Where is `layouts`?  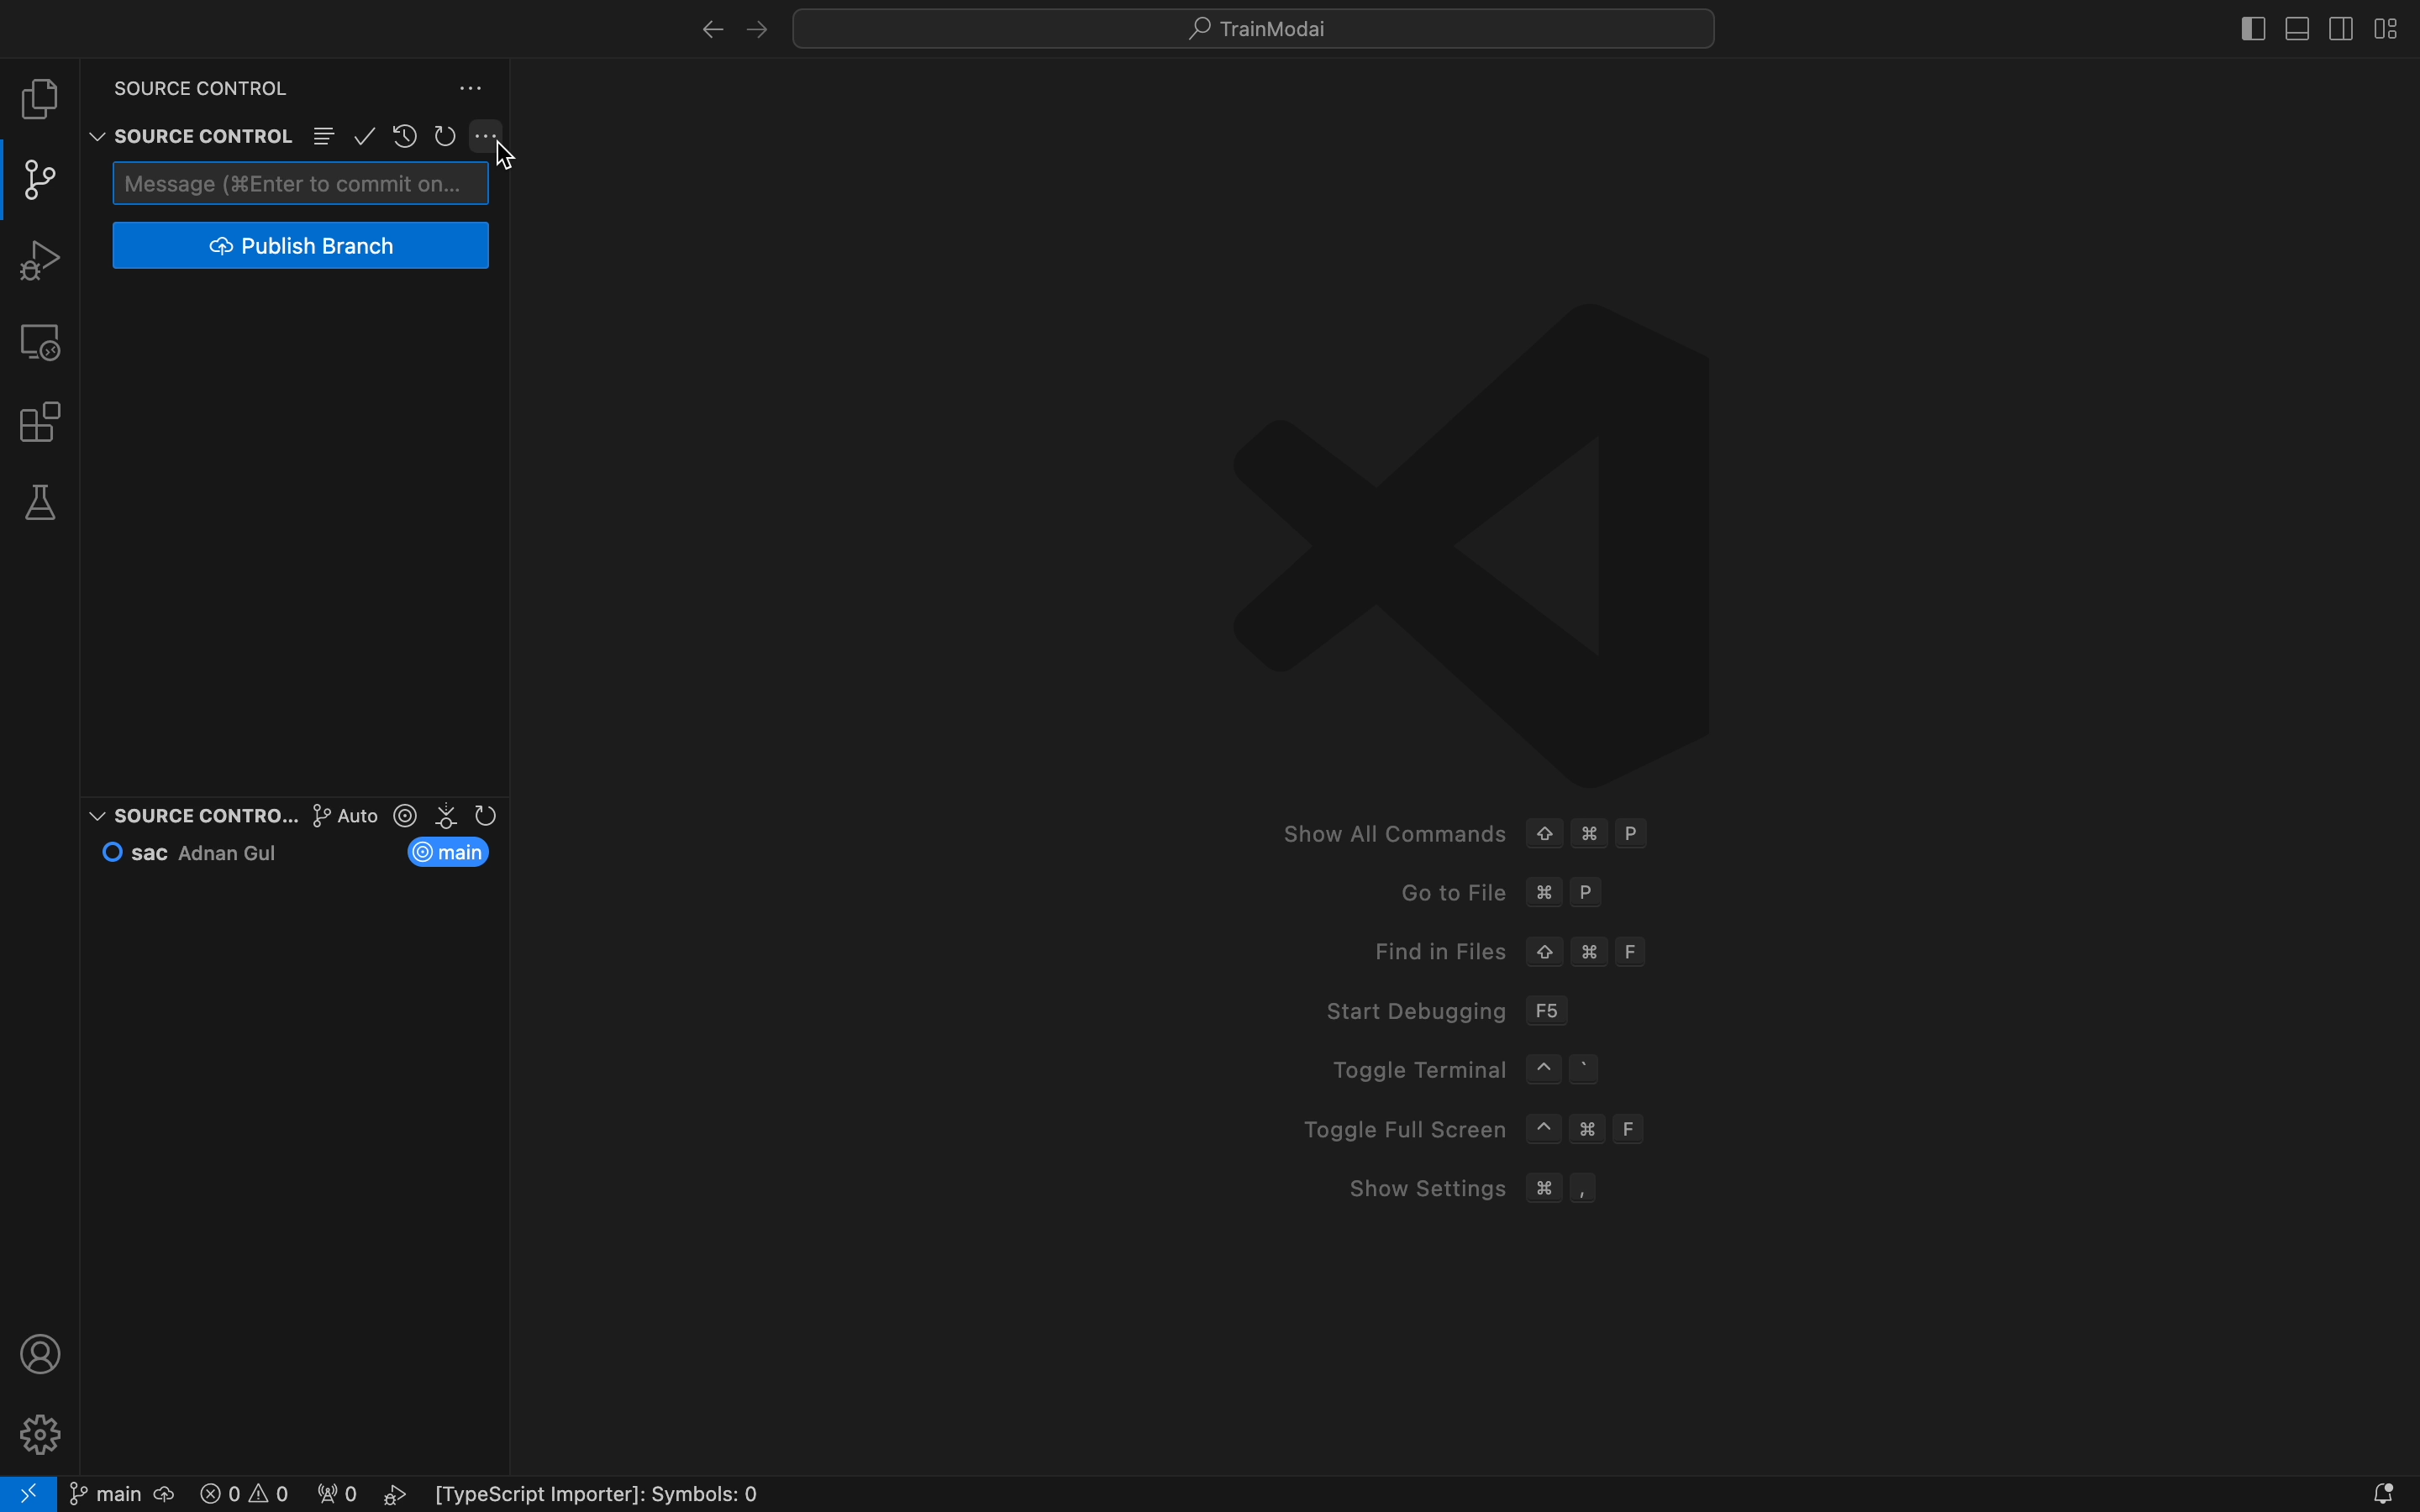 layouts is located at coordinates (2381, 28).